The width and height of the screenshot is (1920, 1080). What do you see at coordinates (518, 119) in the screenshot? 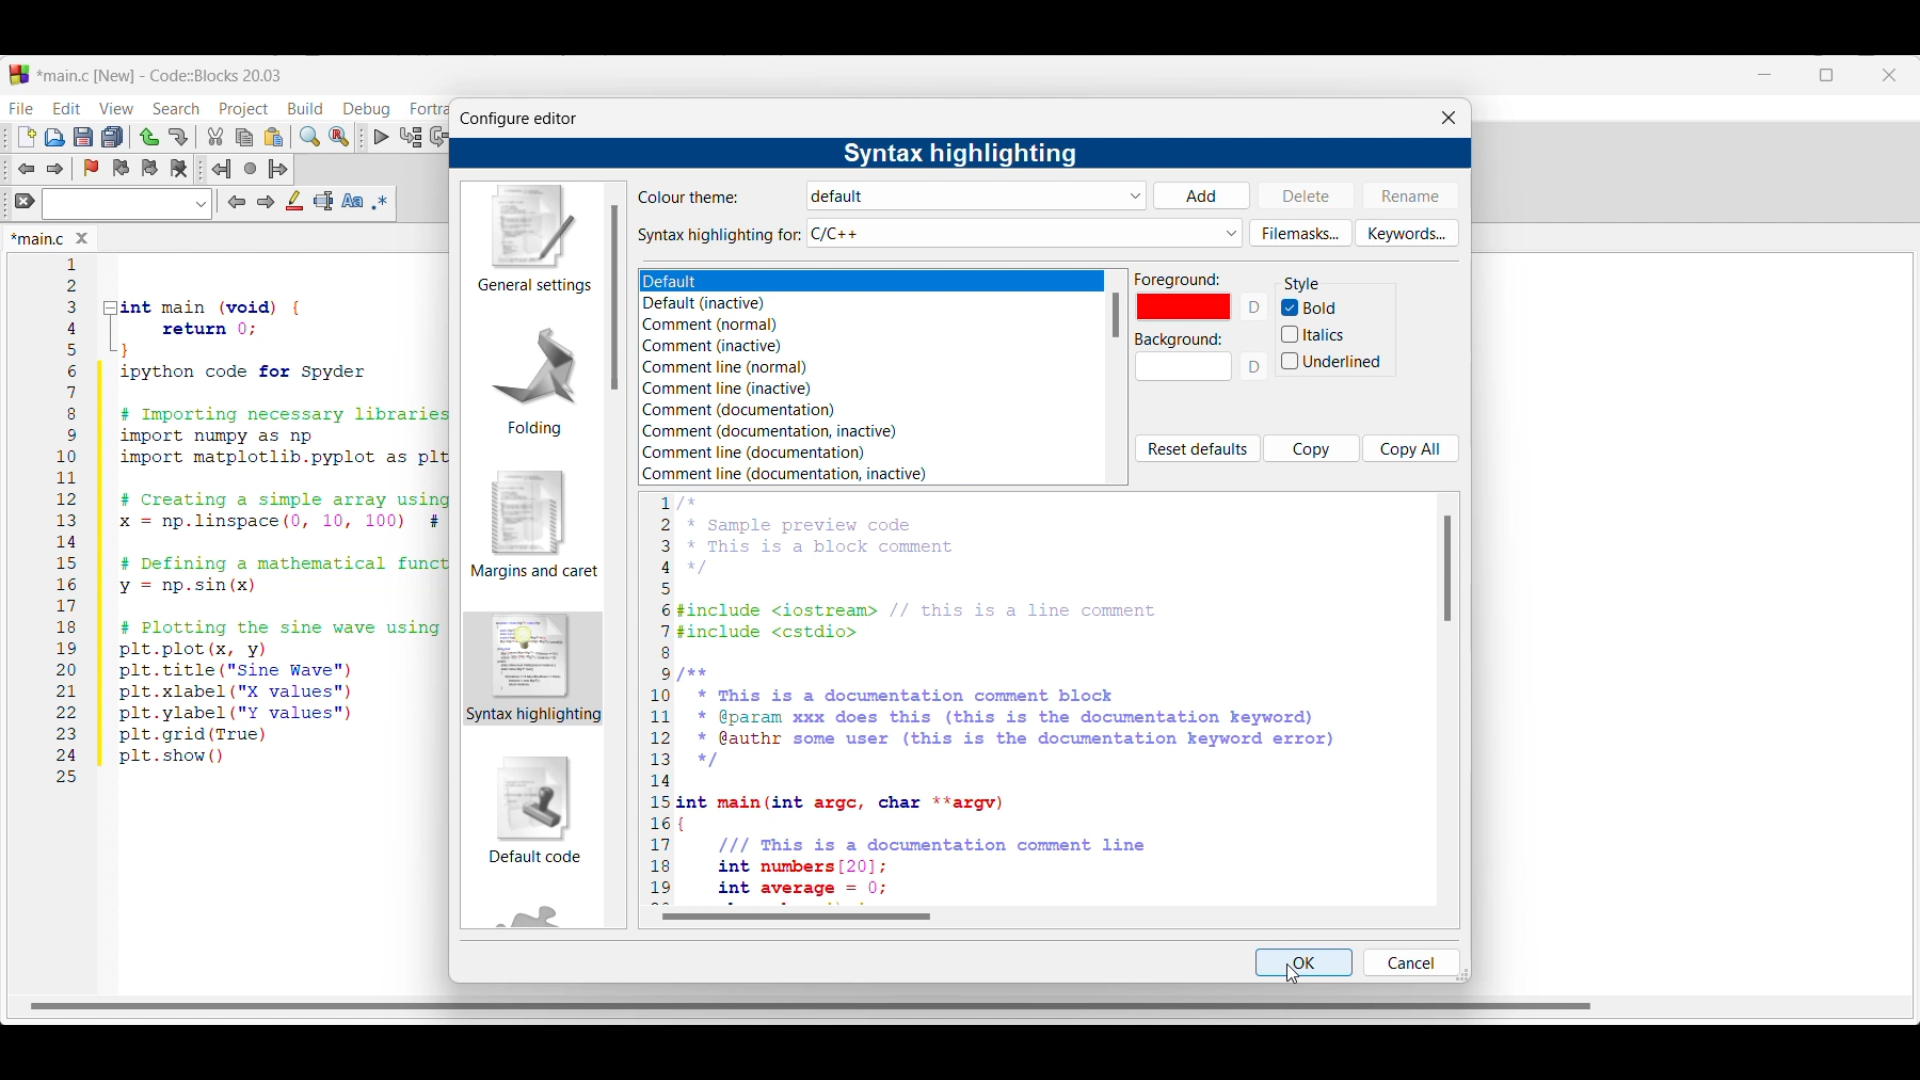
I see `Window title` at bounding box center [518, 119].